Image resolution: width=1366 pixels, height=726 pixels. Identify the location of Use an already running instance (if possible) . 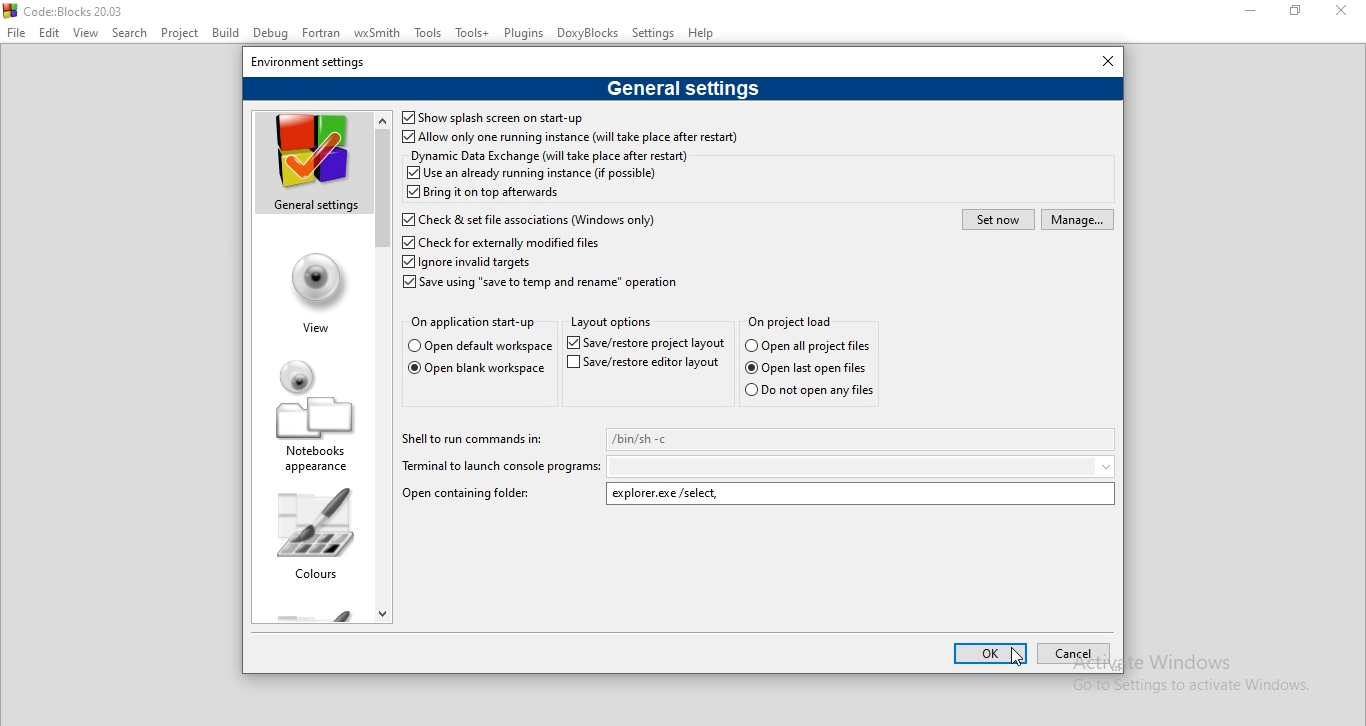
(532, 173).